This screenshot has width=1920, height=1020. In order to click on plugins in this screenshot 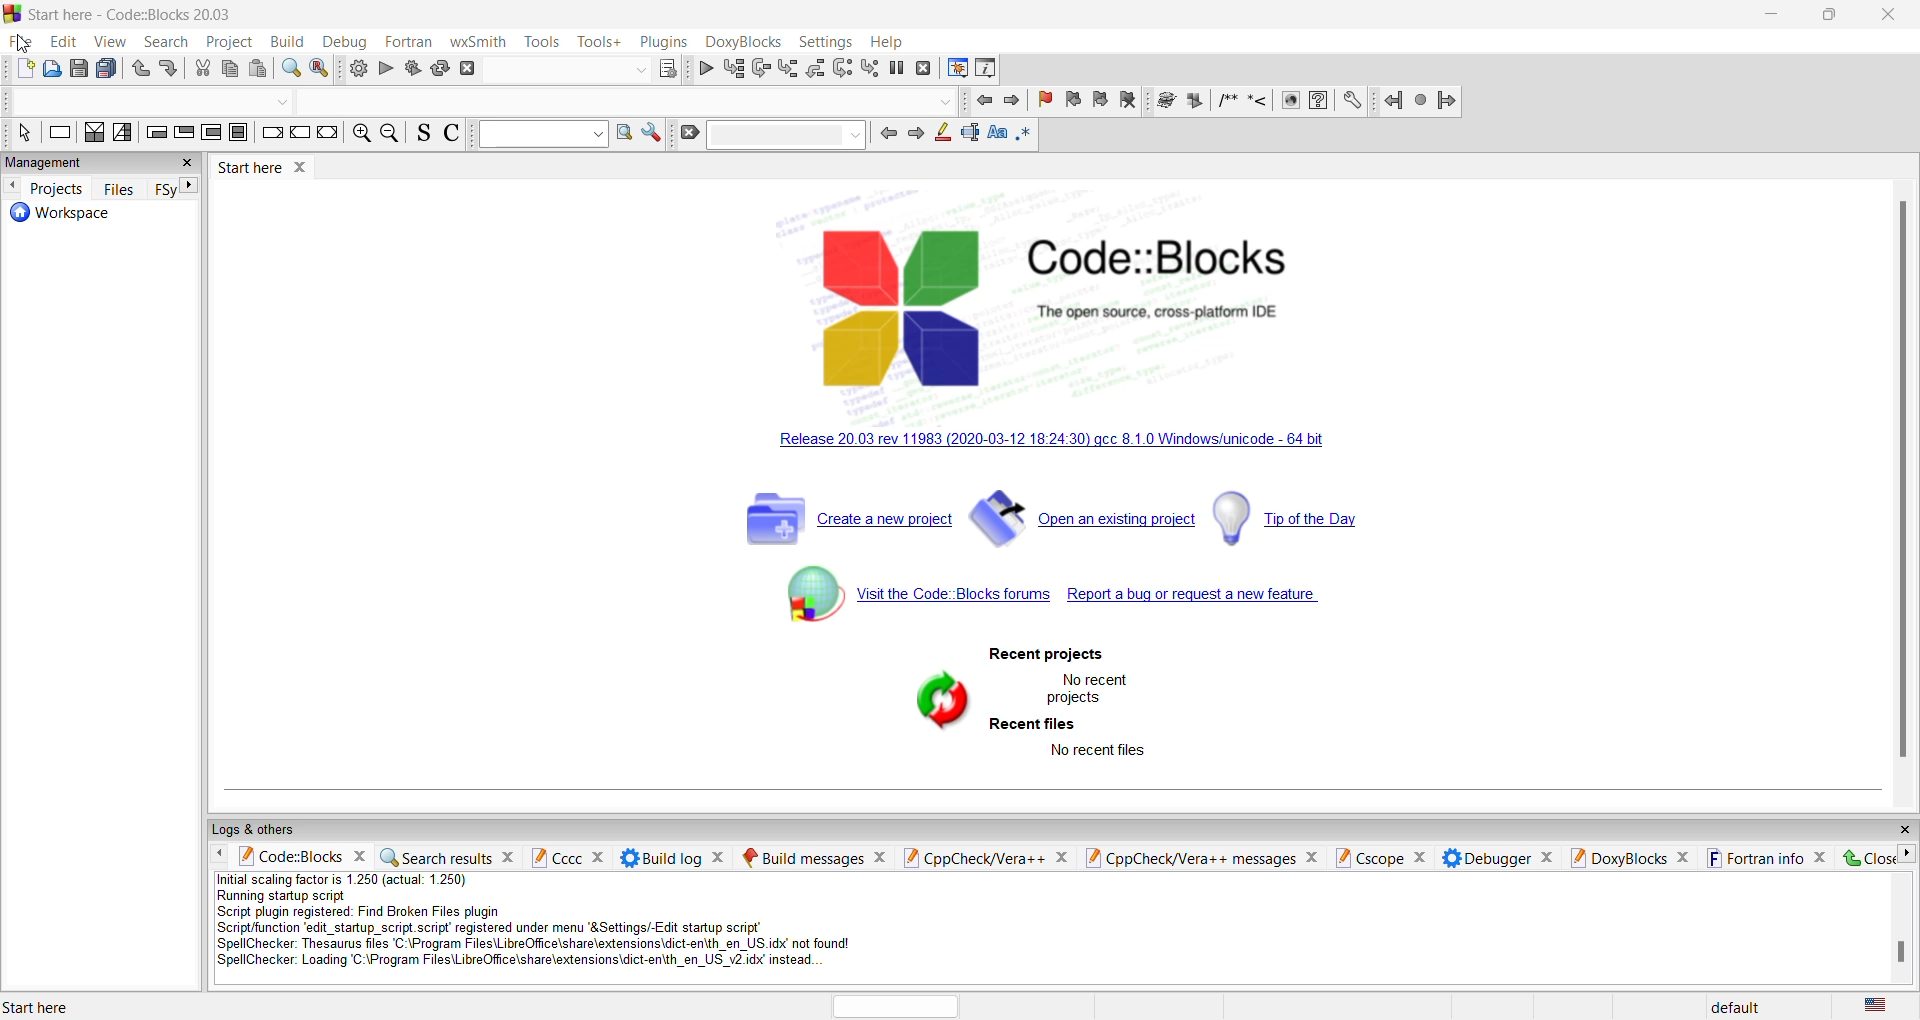, I will do `click(661, 41)`.